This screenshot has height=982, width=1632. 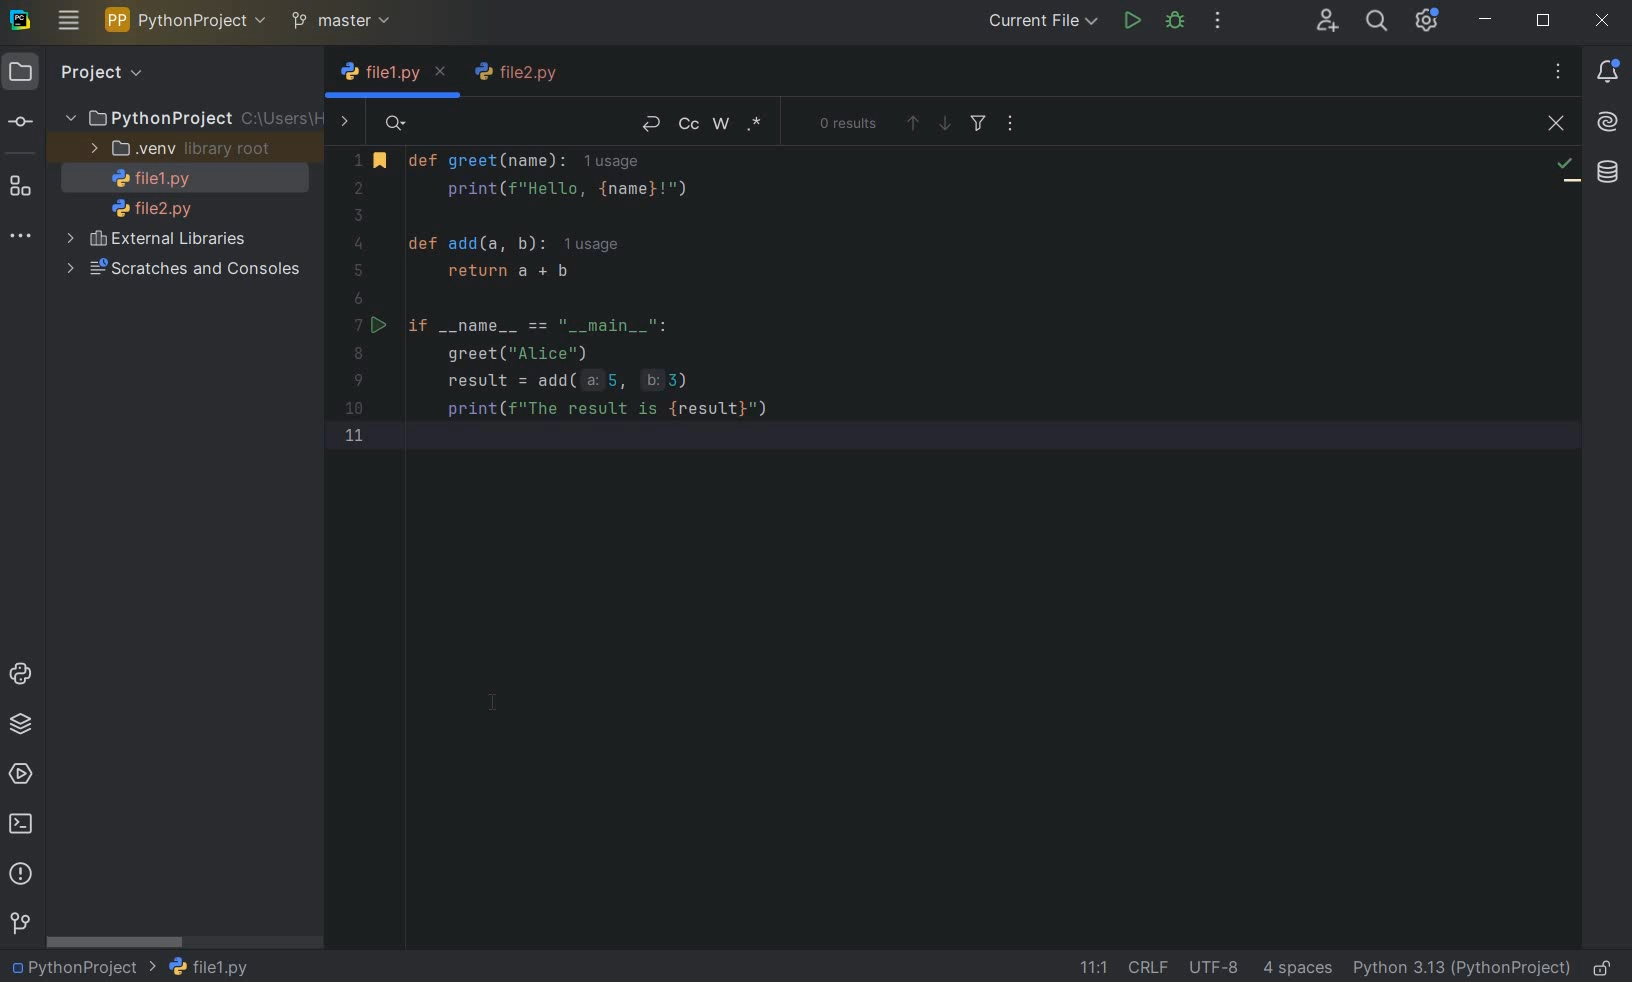 I want to click on WORDS, so click(x=723, y=125).